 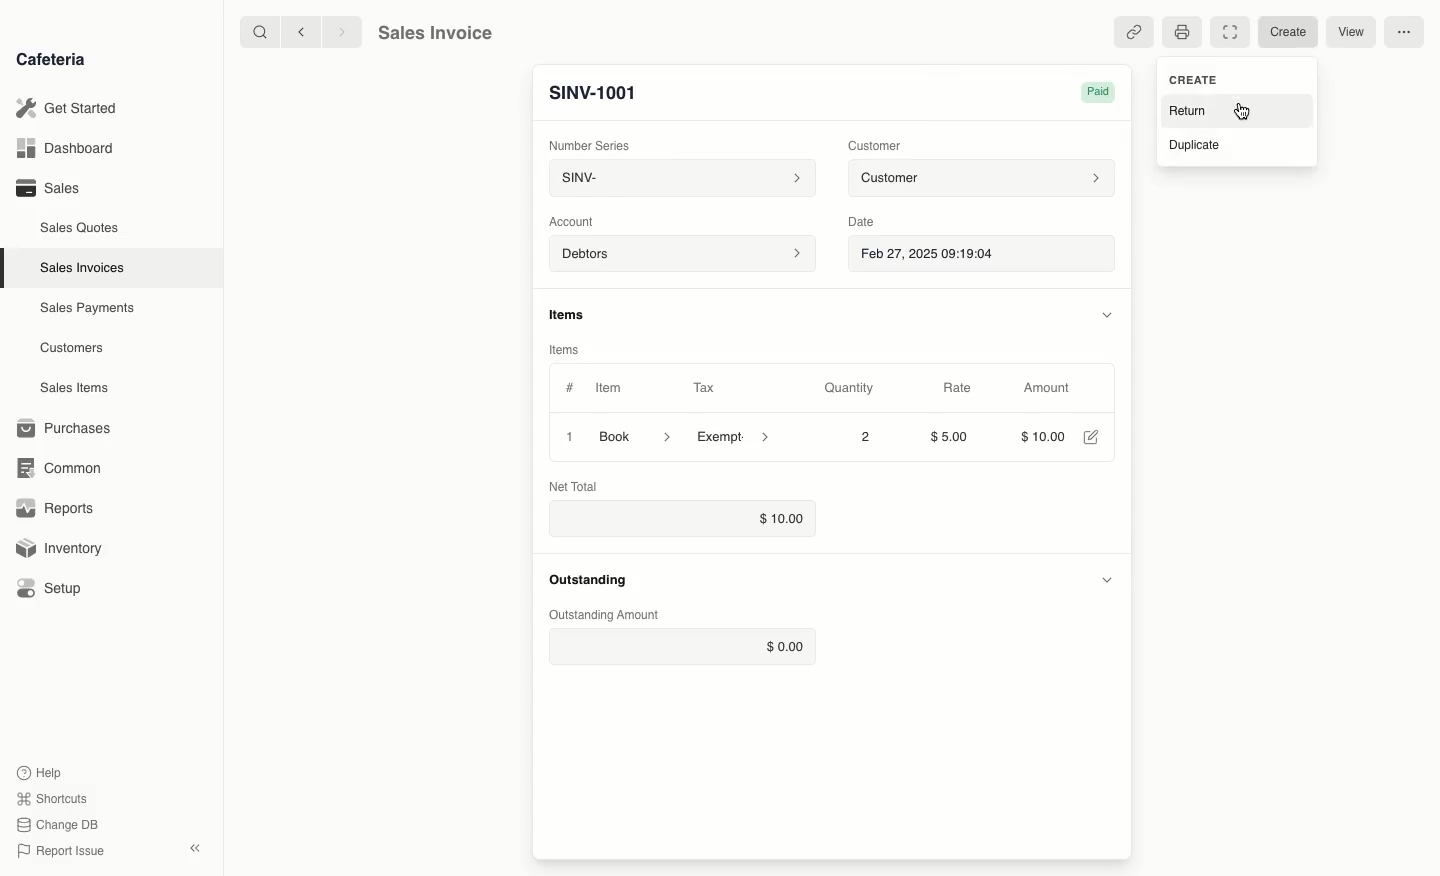 What do you see at coordinates (609, 387) in the screenshot?
I see `Item` at bounding box center [609, 387].